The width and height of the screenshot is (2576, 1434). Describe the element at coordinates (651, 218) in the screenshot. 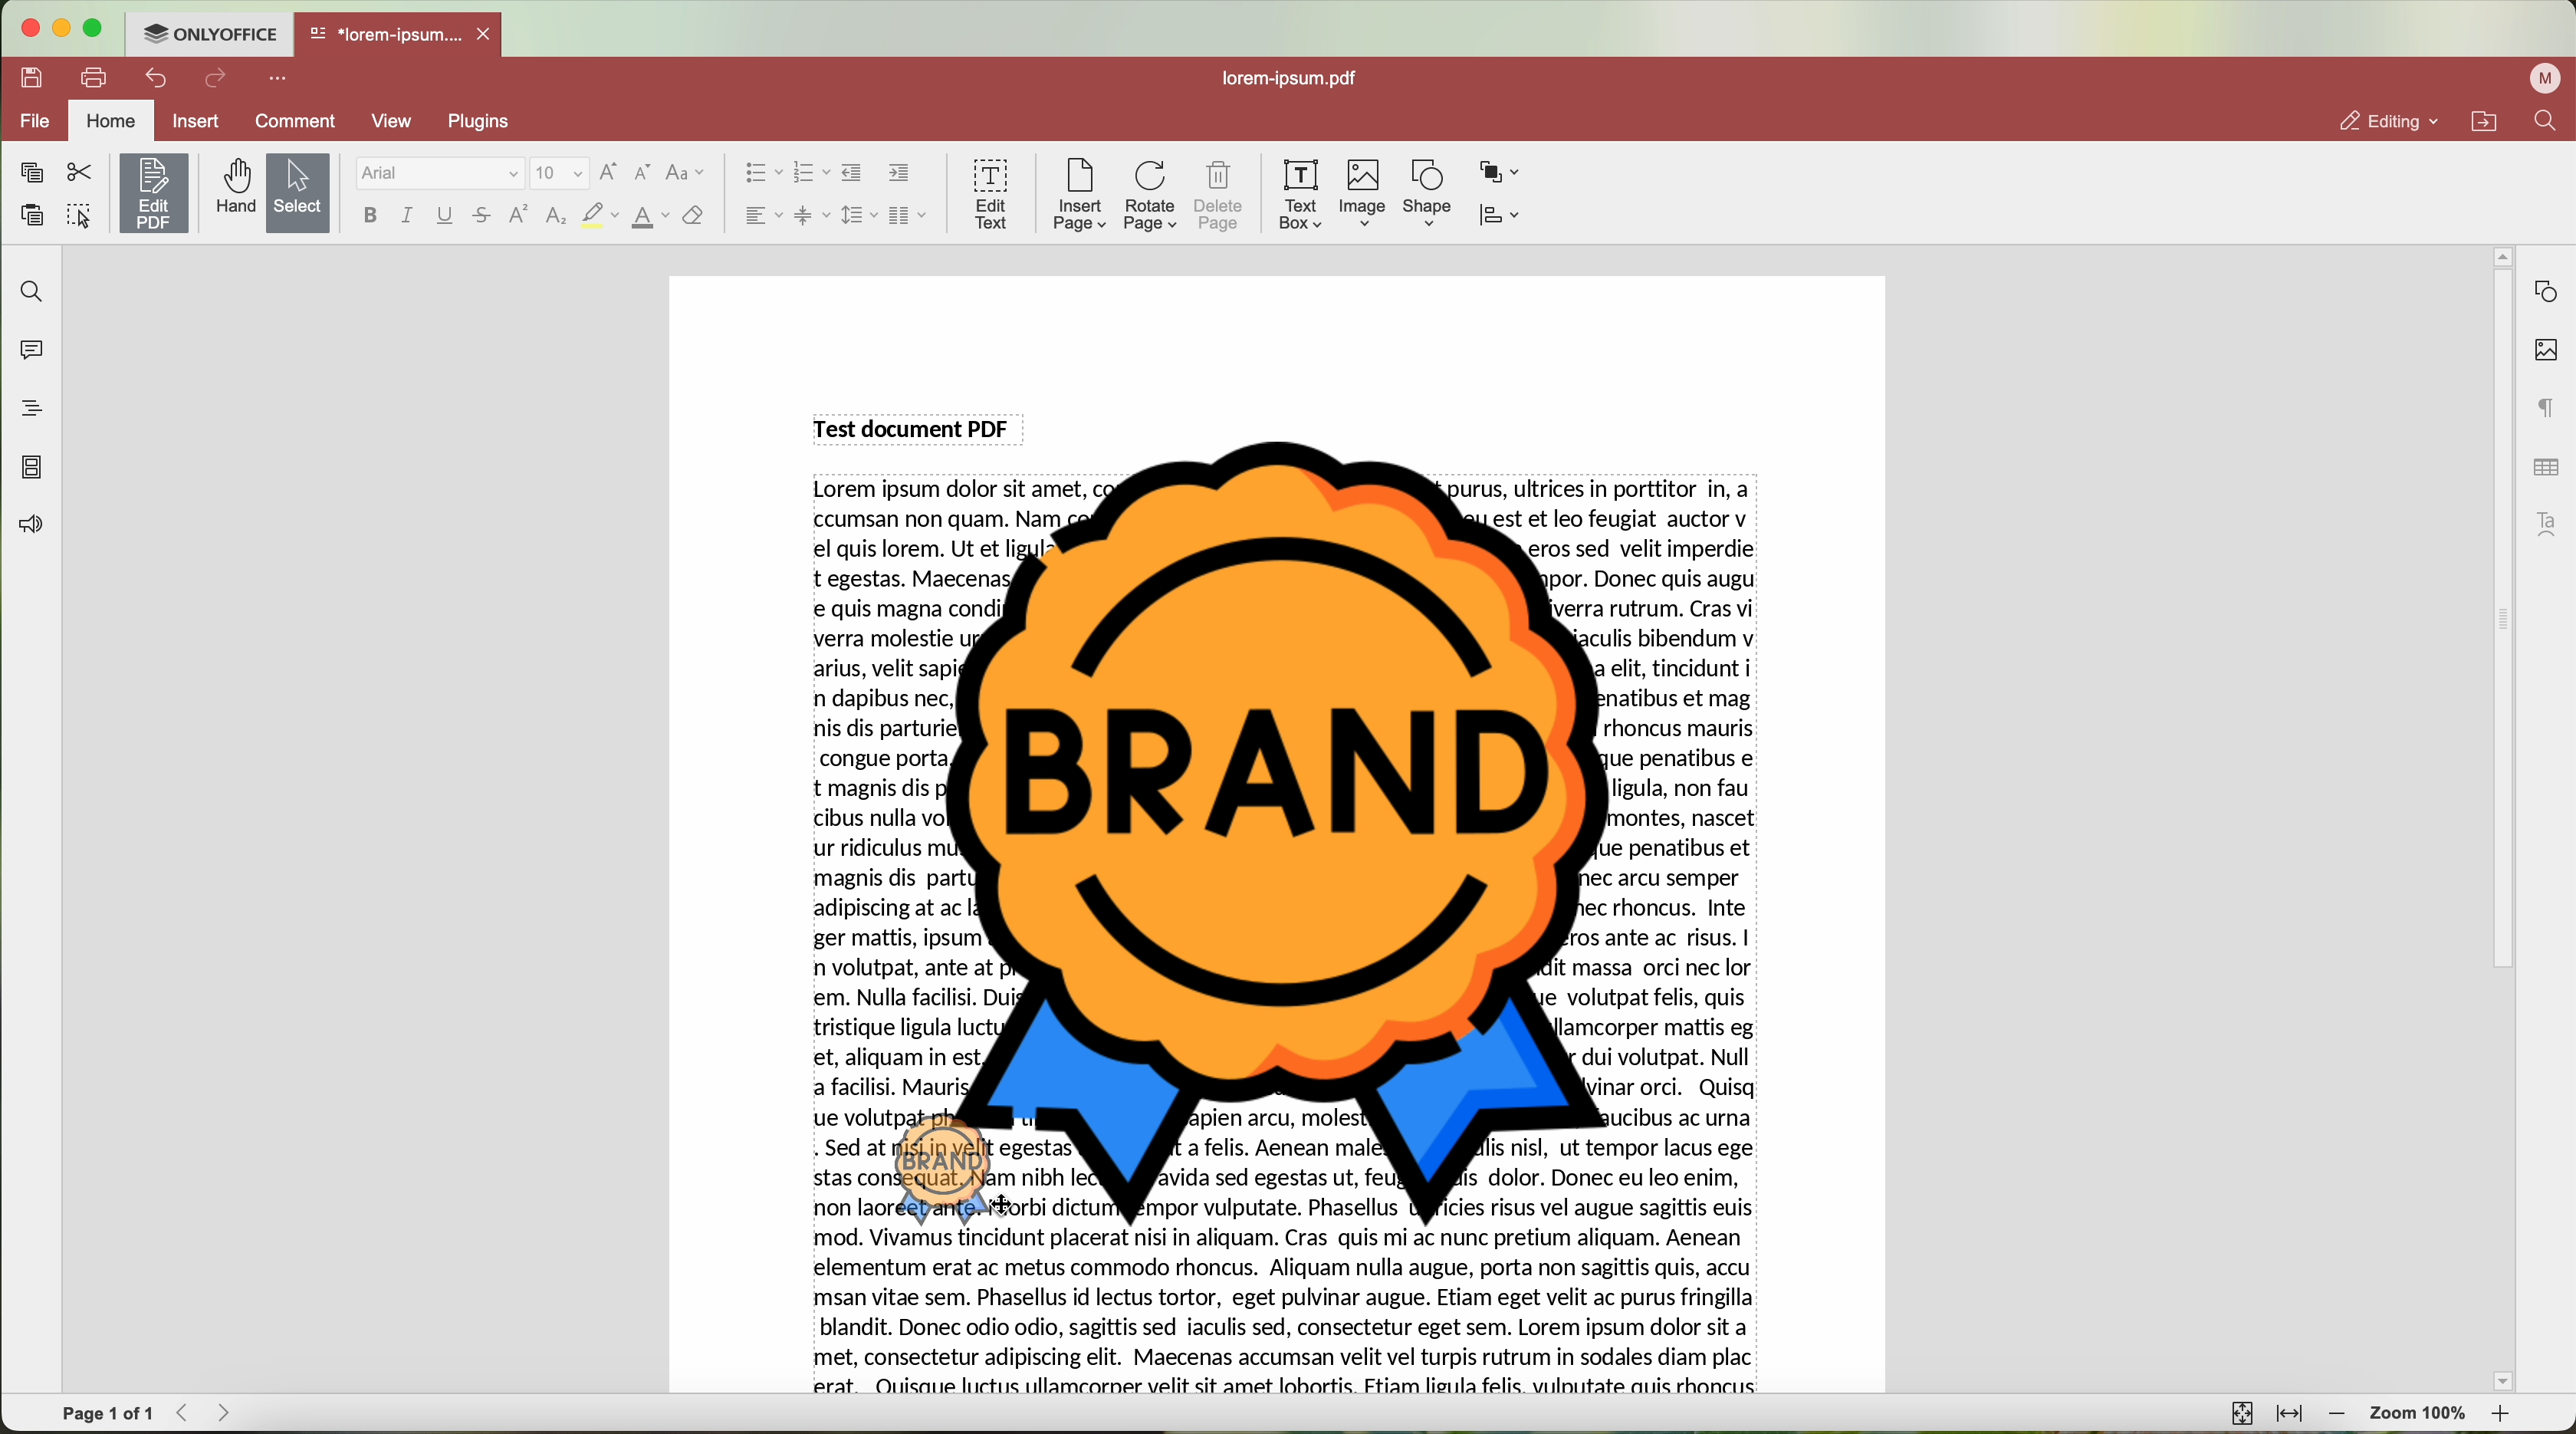

I see `color type` at that location.